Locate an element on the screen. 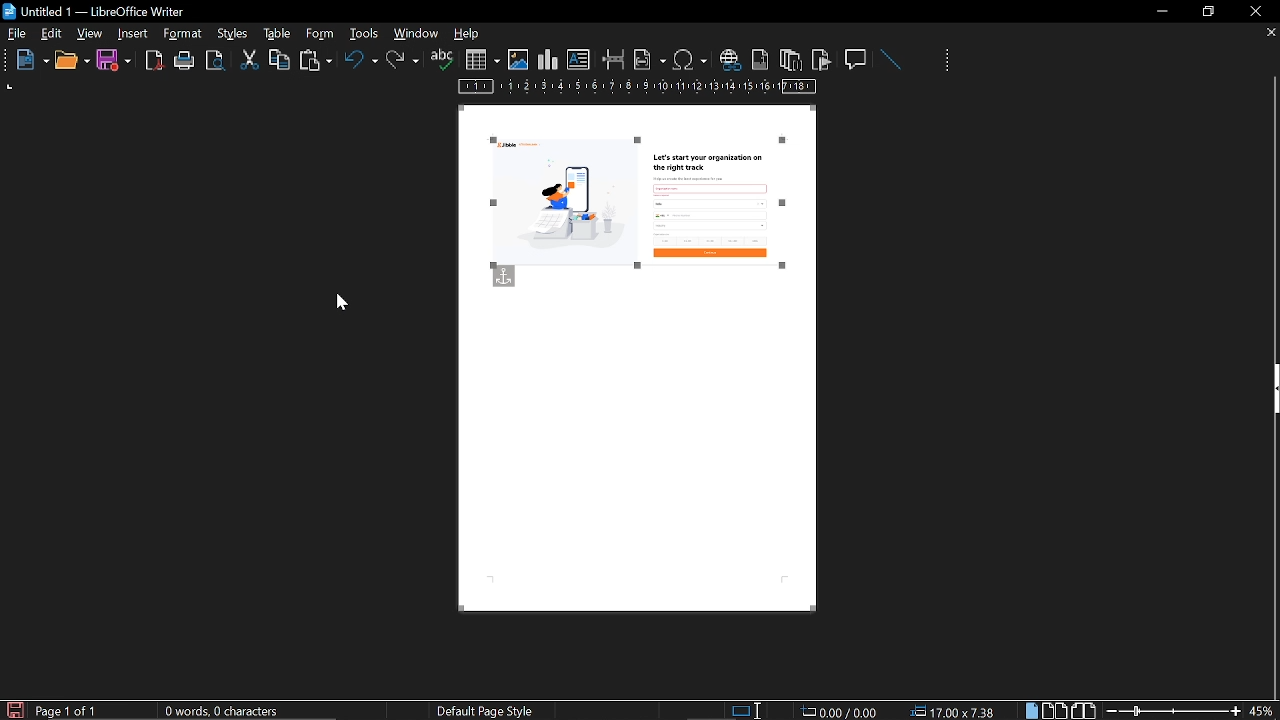 The width and height of the screenshot is (1280, 720). new is located at coordinates (27, 61).